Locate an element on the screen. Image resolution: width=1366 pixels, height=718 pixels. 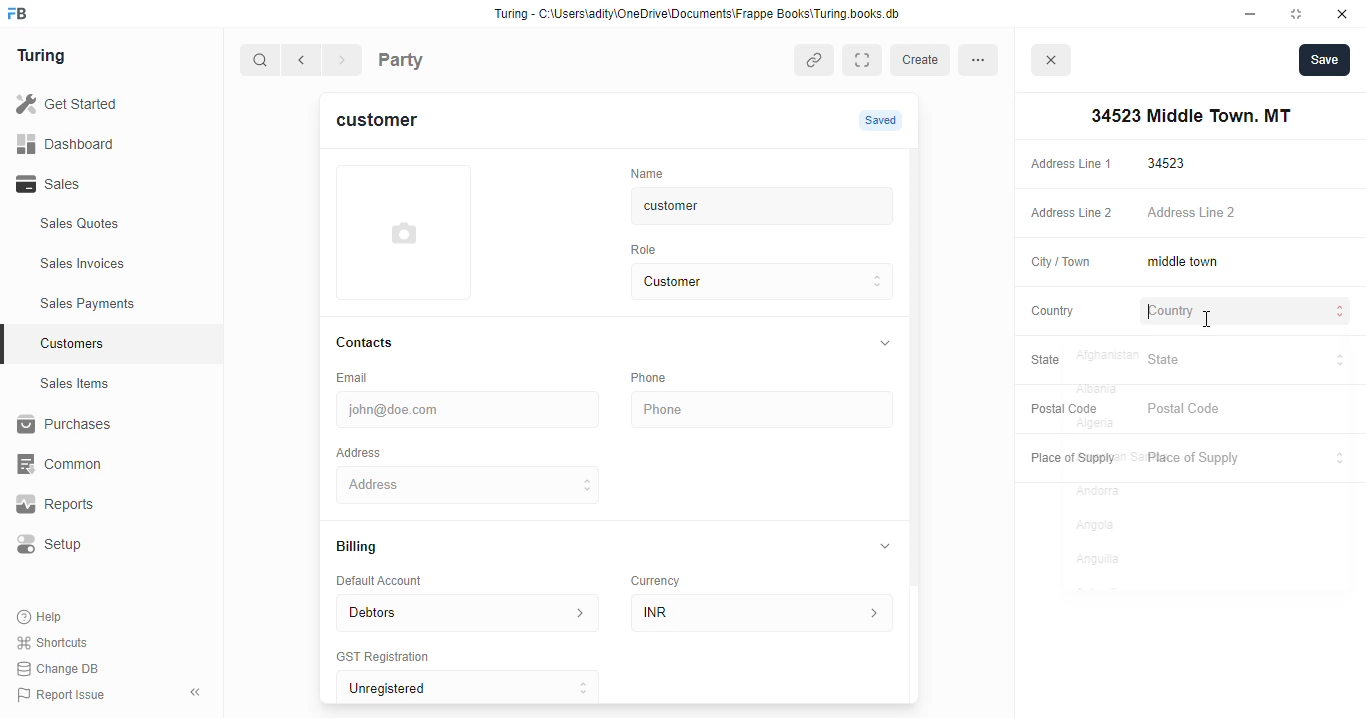
minimise is located at coordinates (1251, 14).